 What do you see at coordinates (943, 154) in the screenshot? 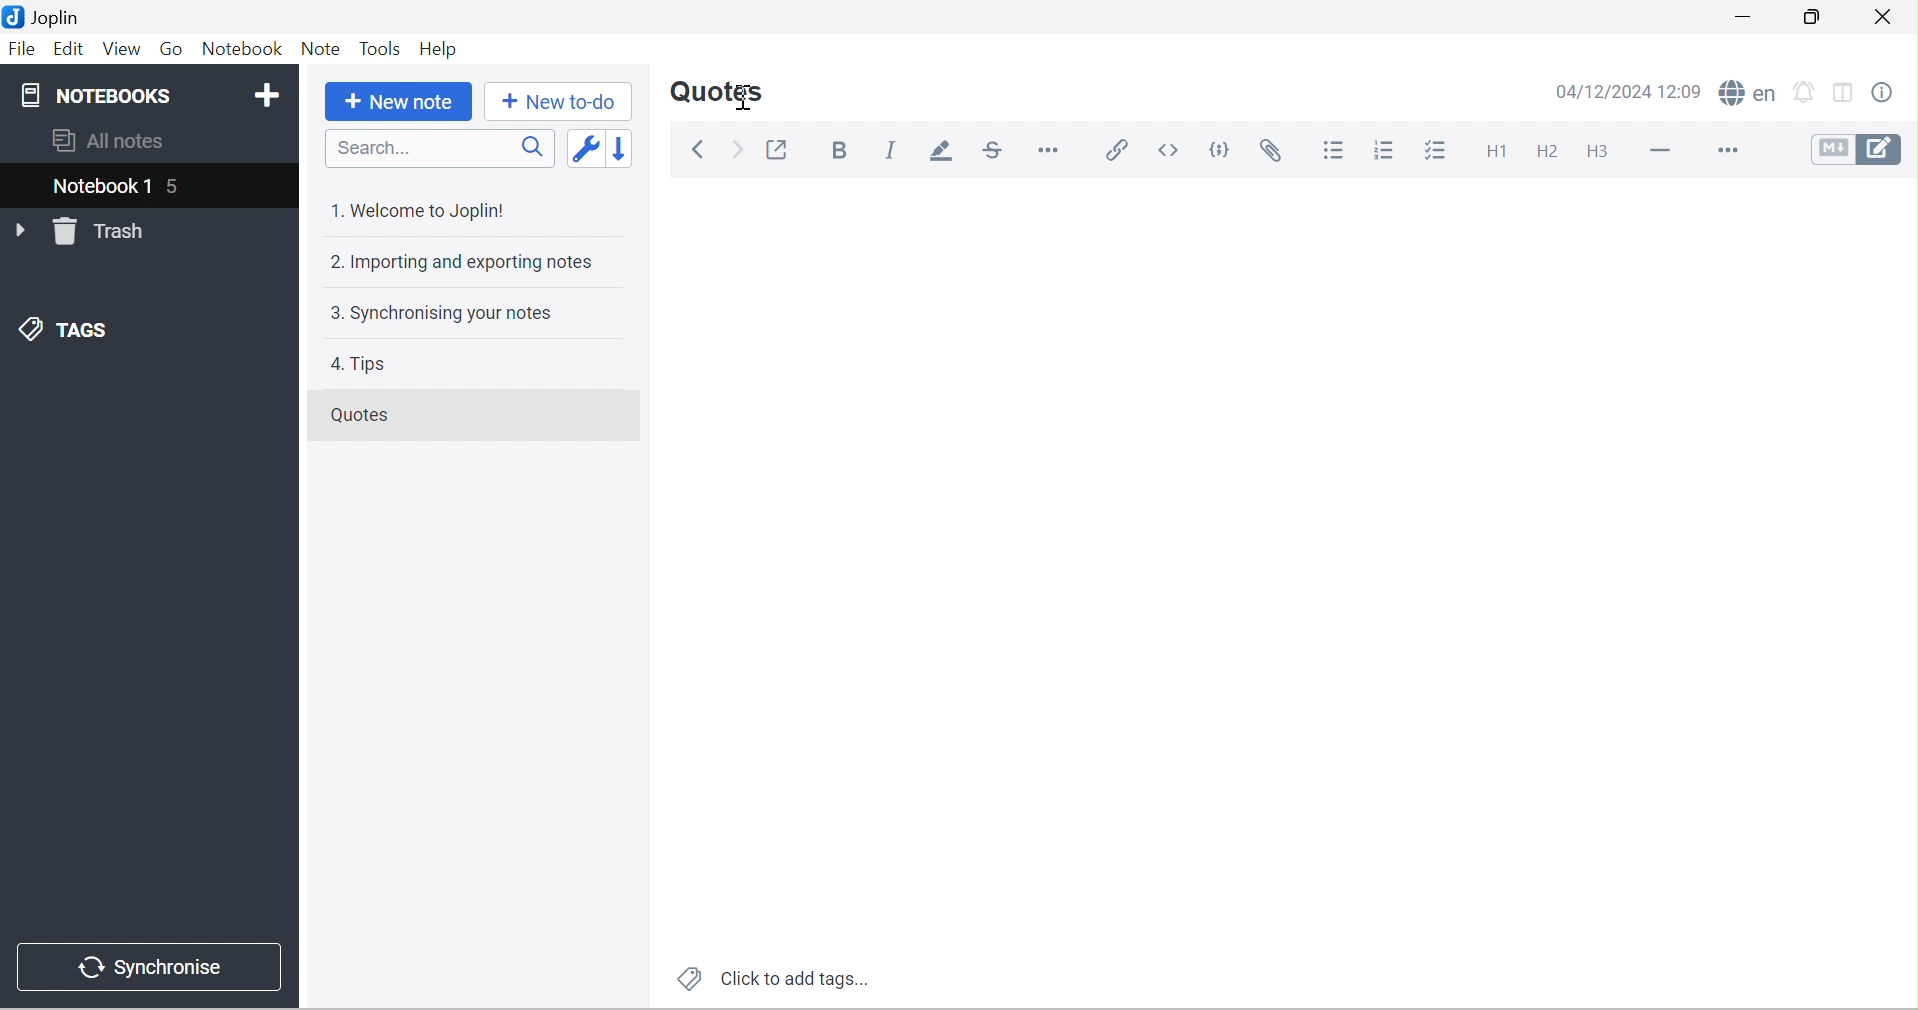
I see `Highlight` at bounding box center [943, 154].